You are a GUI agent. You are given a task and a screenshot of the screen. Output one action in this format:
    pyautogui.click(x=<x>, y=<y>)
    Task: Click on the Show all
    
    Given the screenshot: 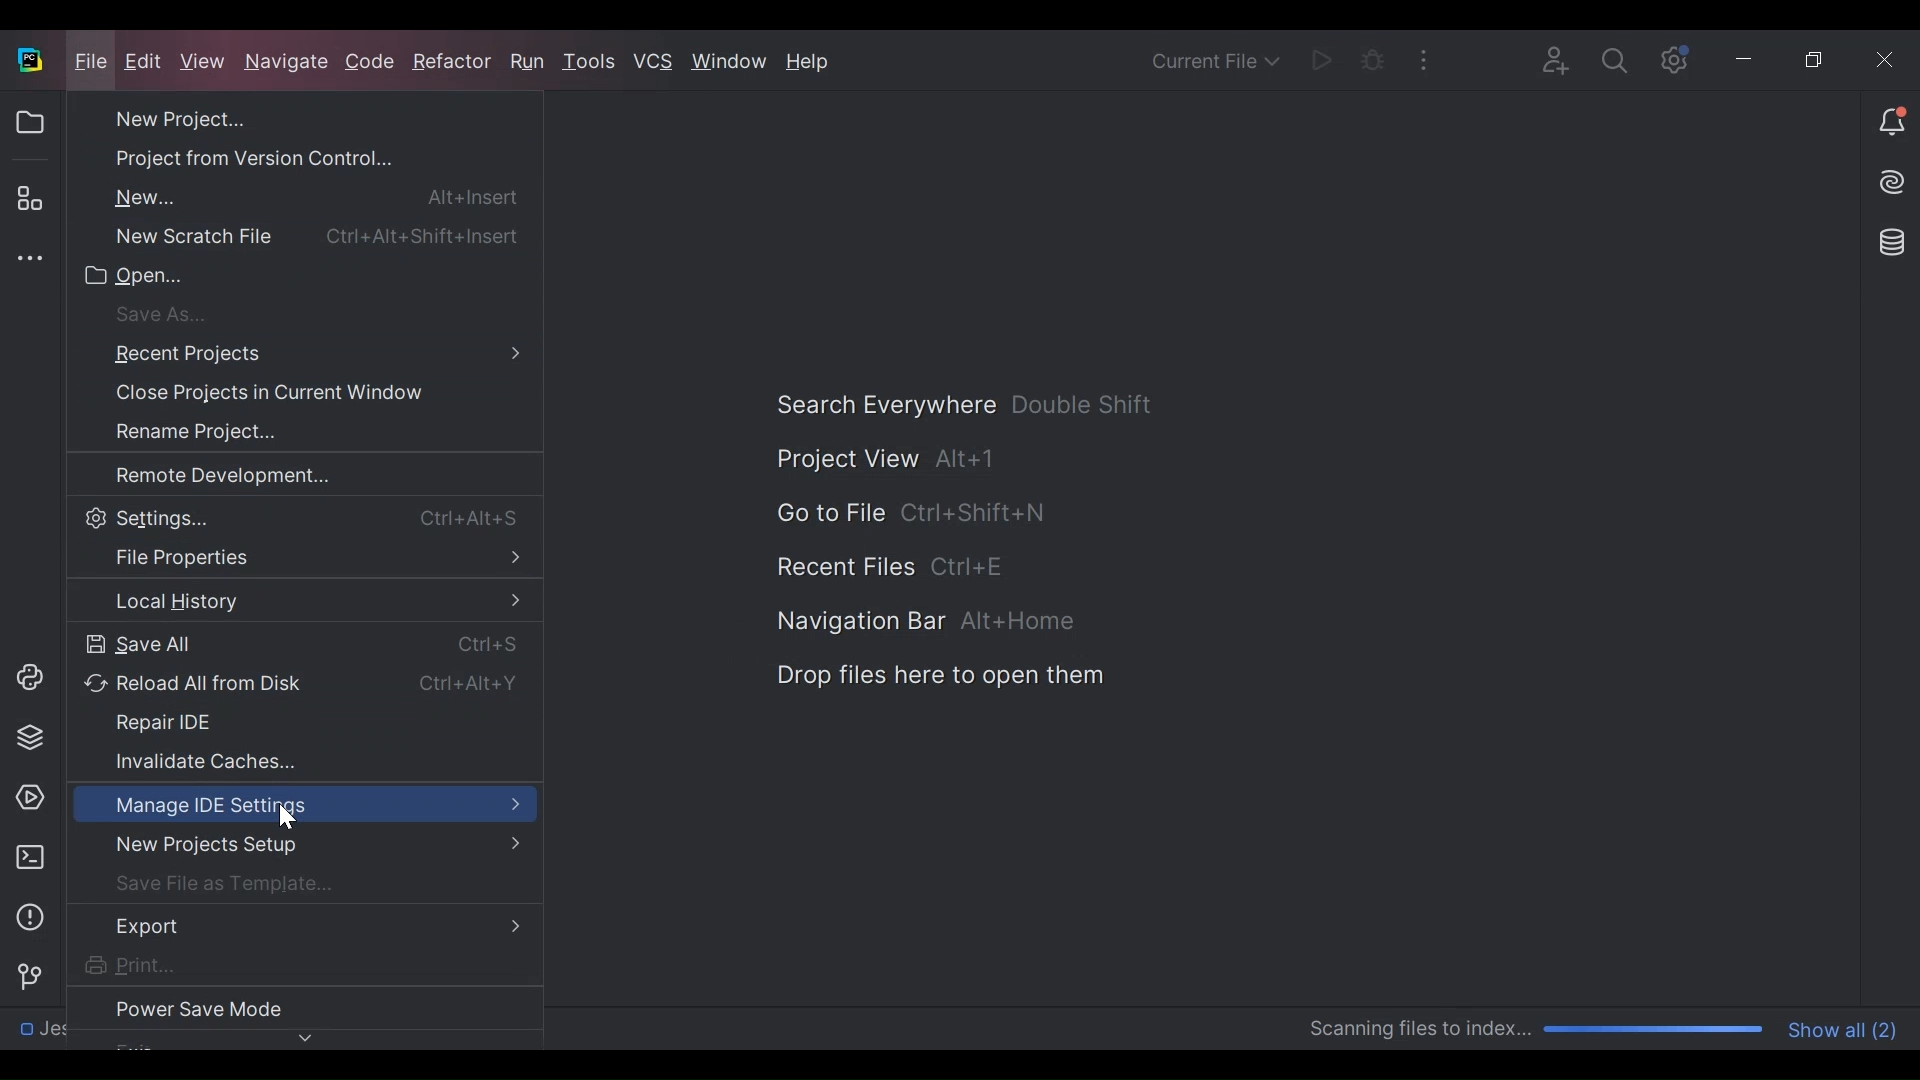 What is the action you would take?
    pyautogui.click(x=1846, y=1028)
    